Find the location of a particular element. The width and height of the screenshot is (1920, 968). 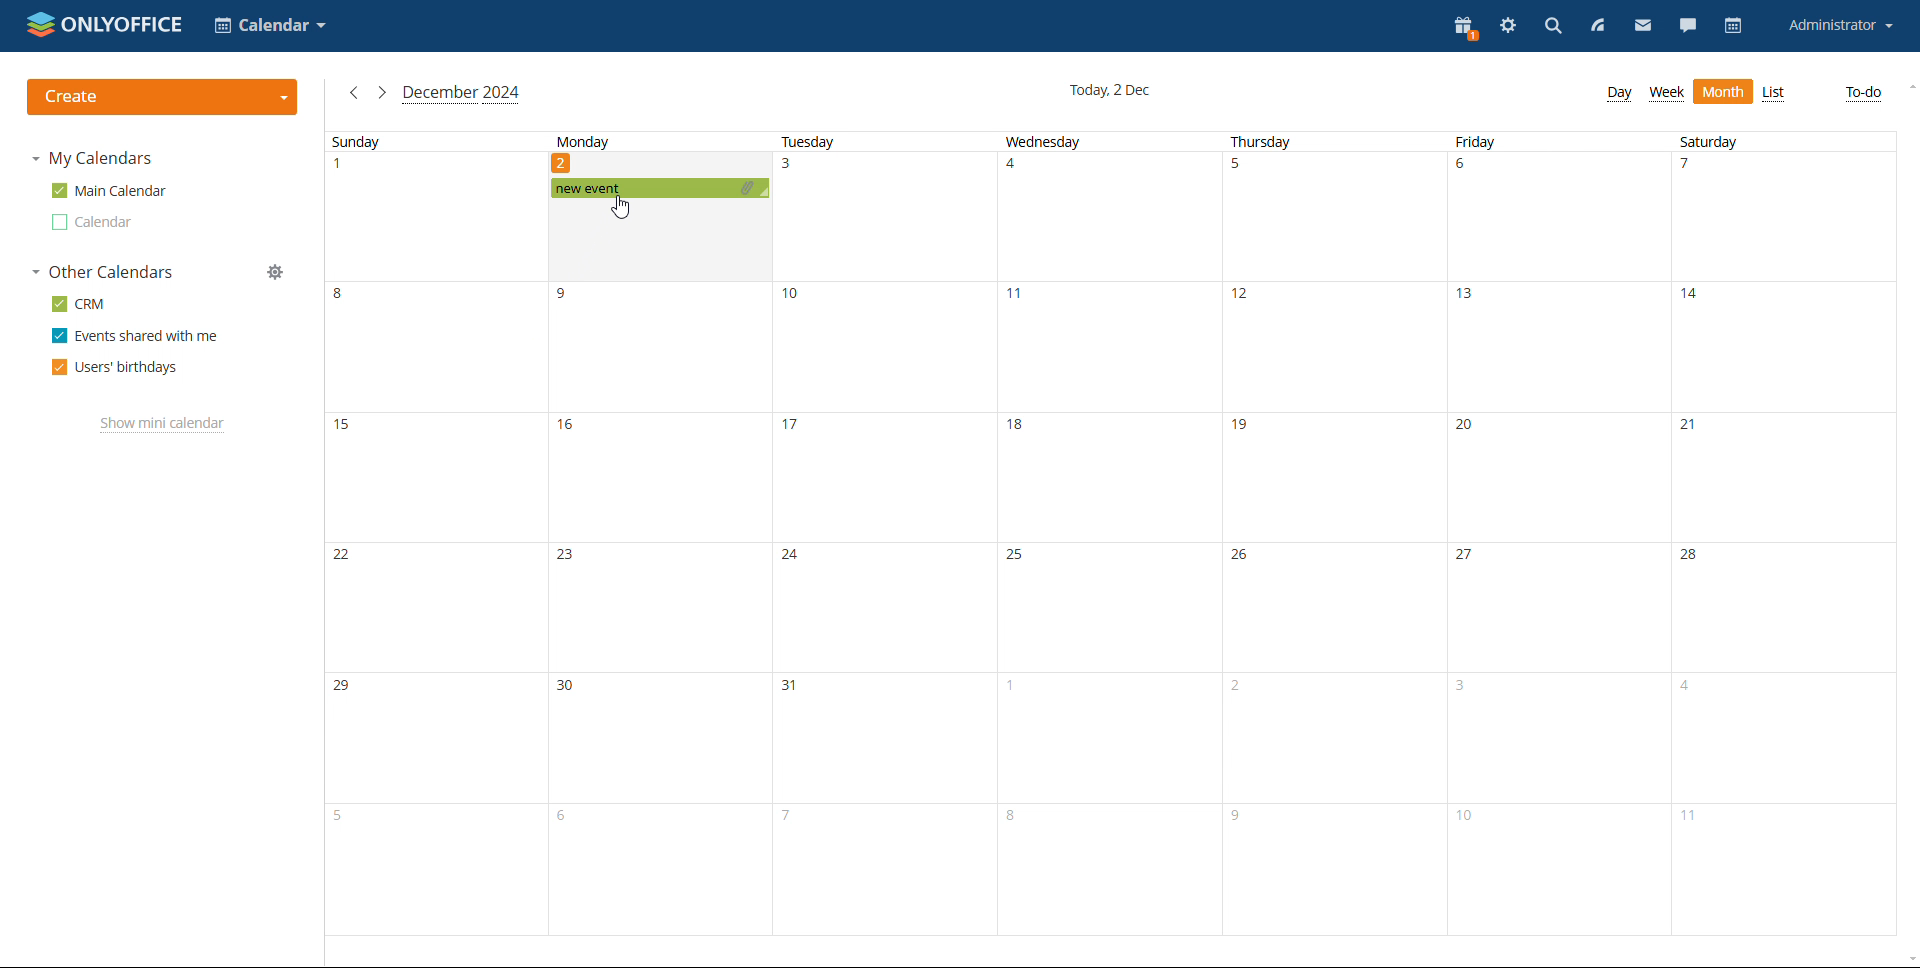

29 is located at coordinates (346, 688).